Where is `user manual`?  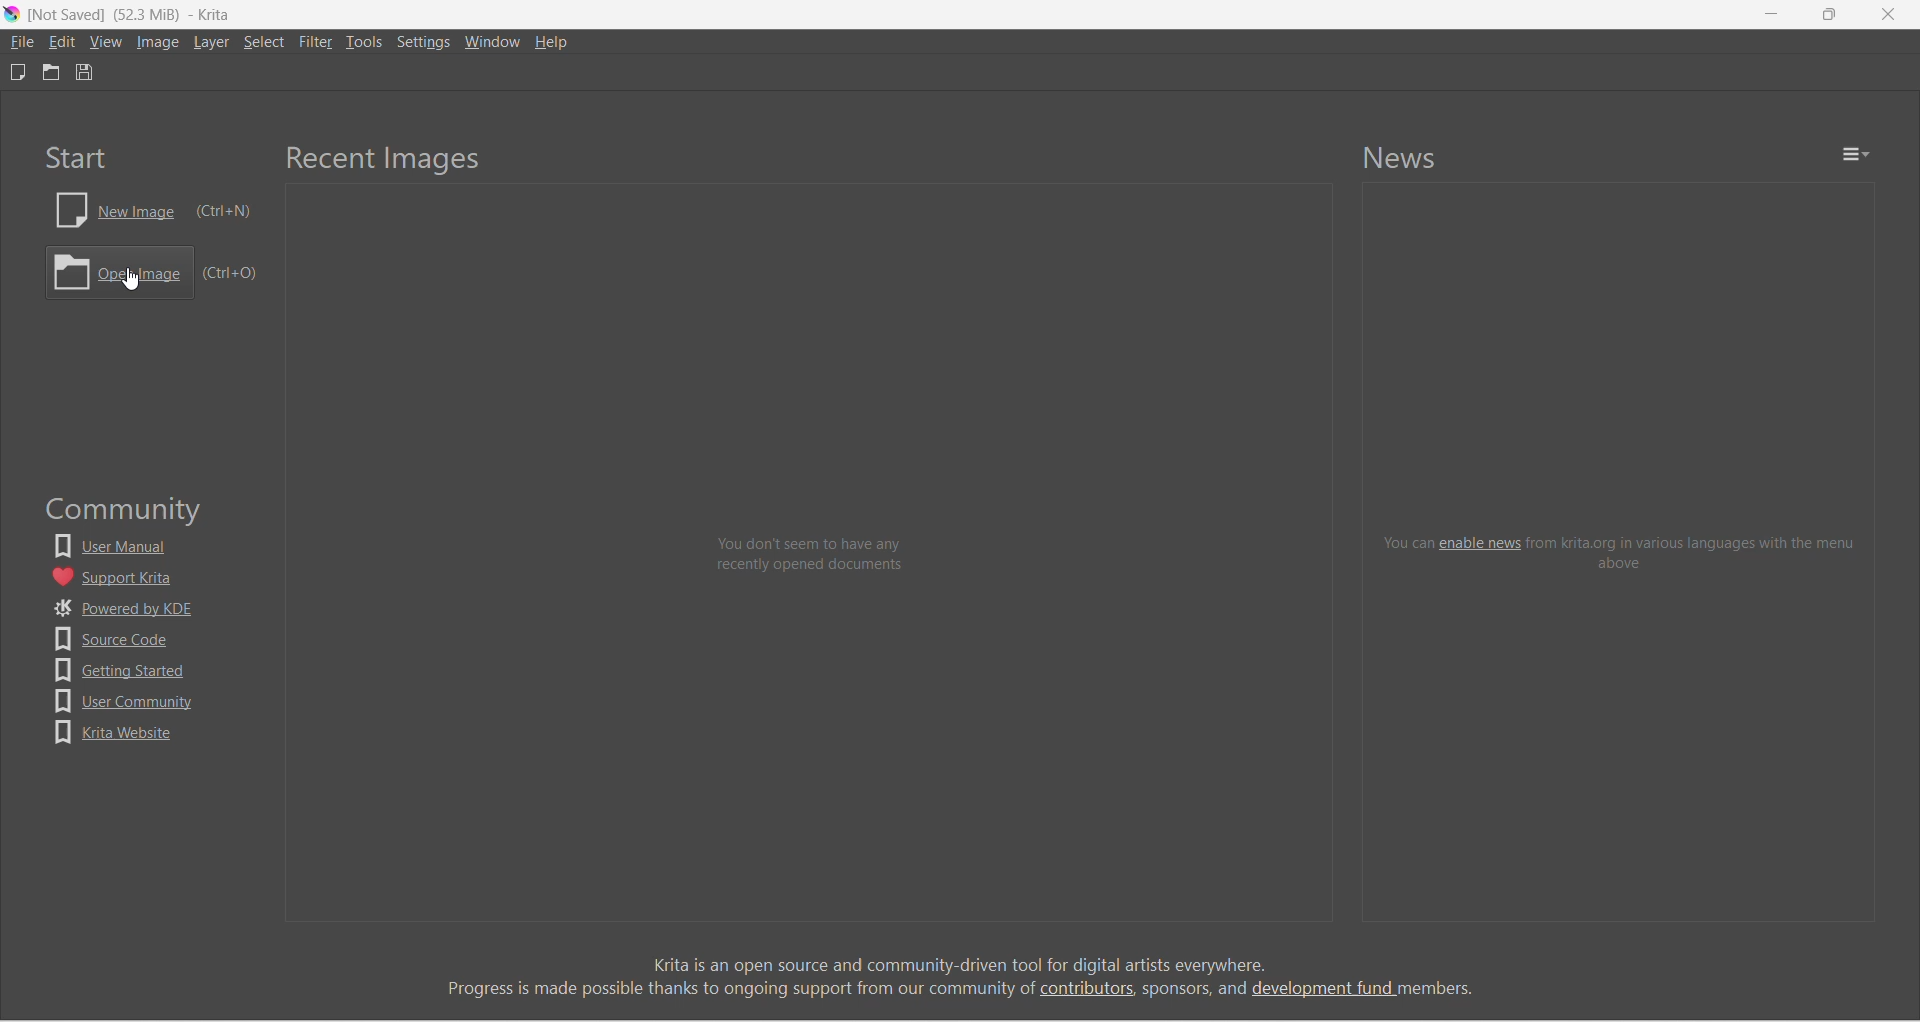 user manual is located at coordinates (117, 546).